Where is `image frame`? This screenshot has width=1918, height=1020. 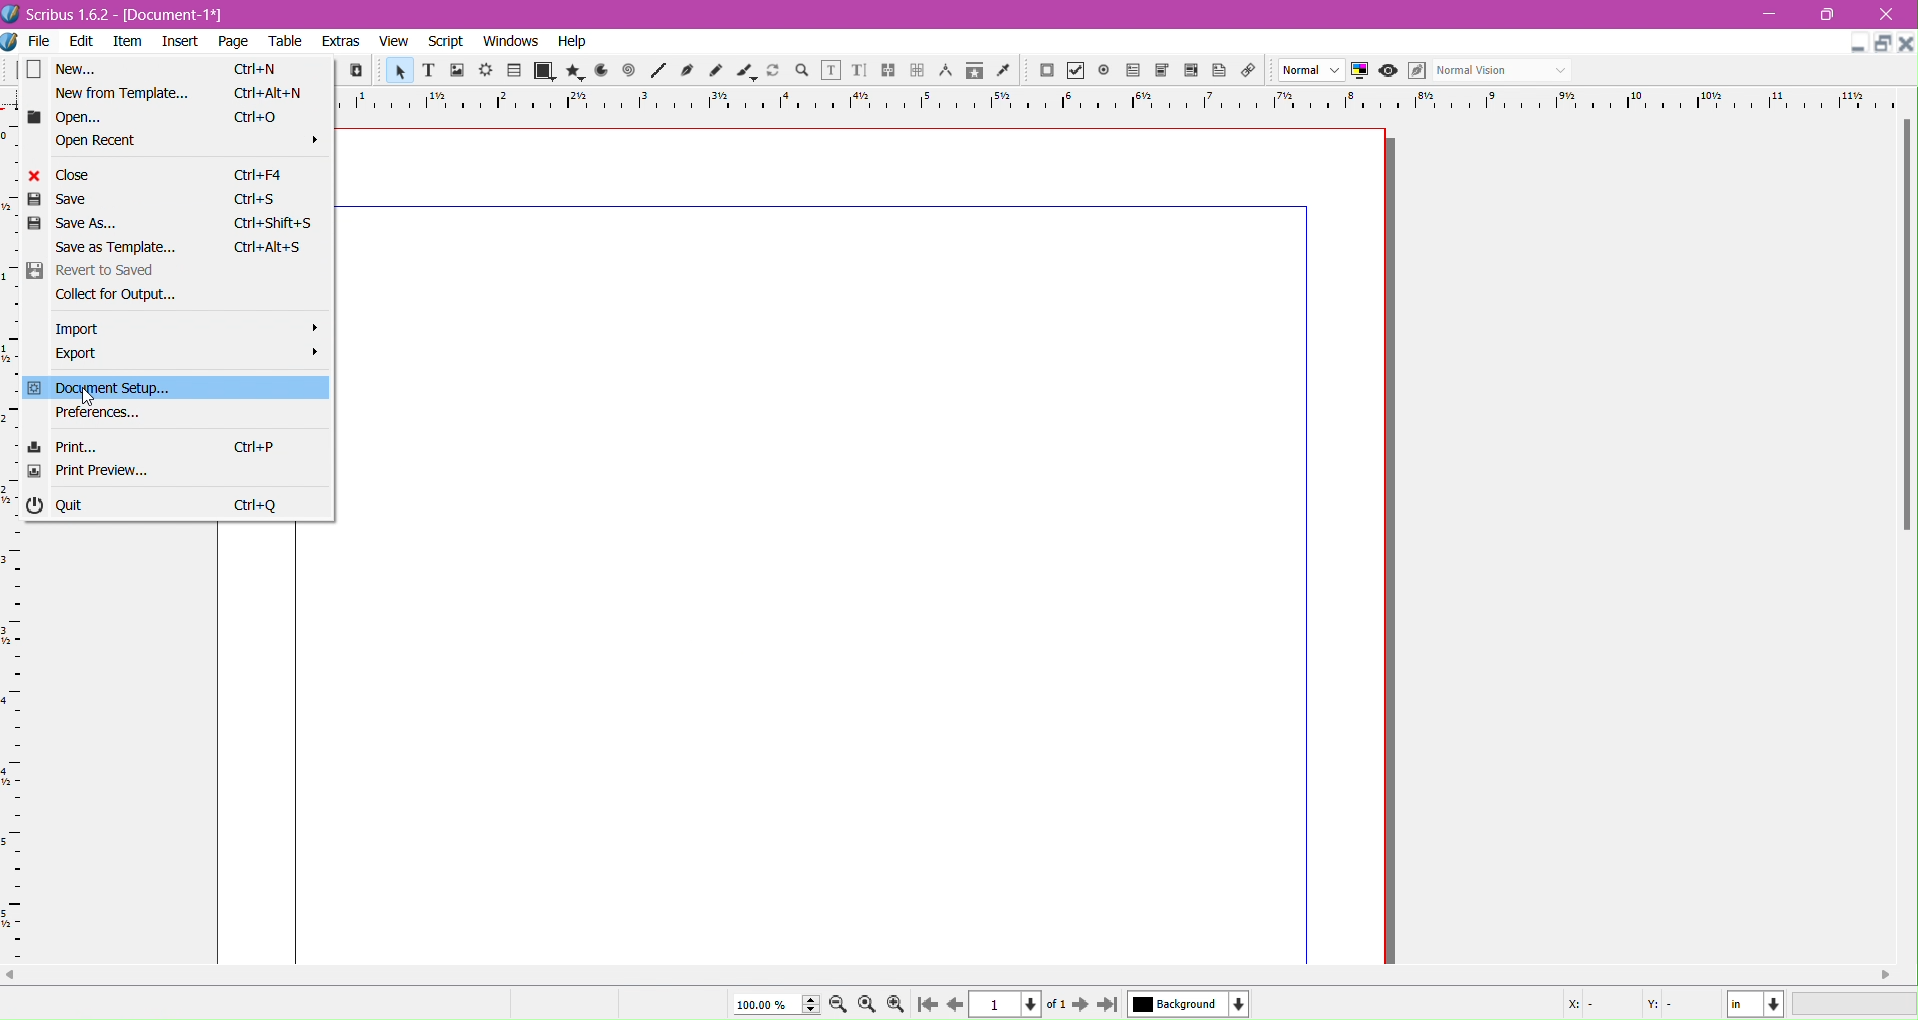
image frame is located at coordinates (456, 72).